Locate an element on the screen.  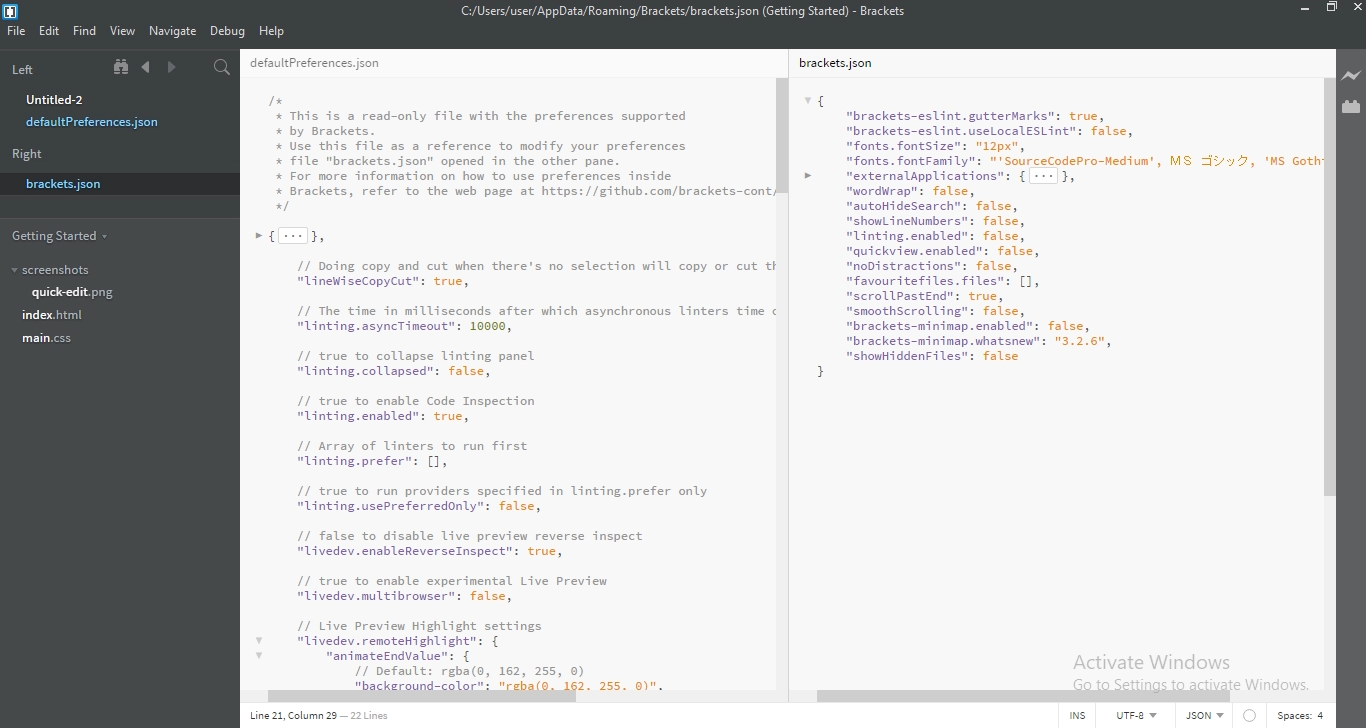
scroll bar is located at coordinates (1326, 294).